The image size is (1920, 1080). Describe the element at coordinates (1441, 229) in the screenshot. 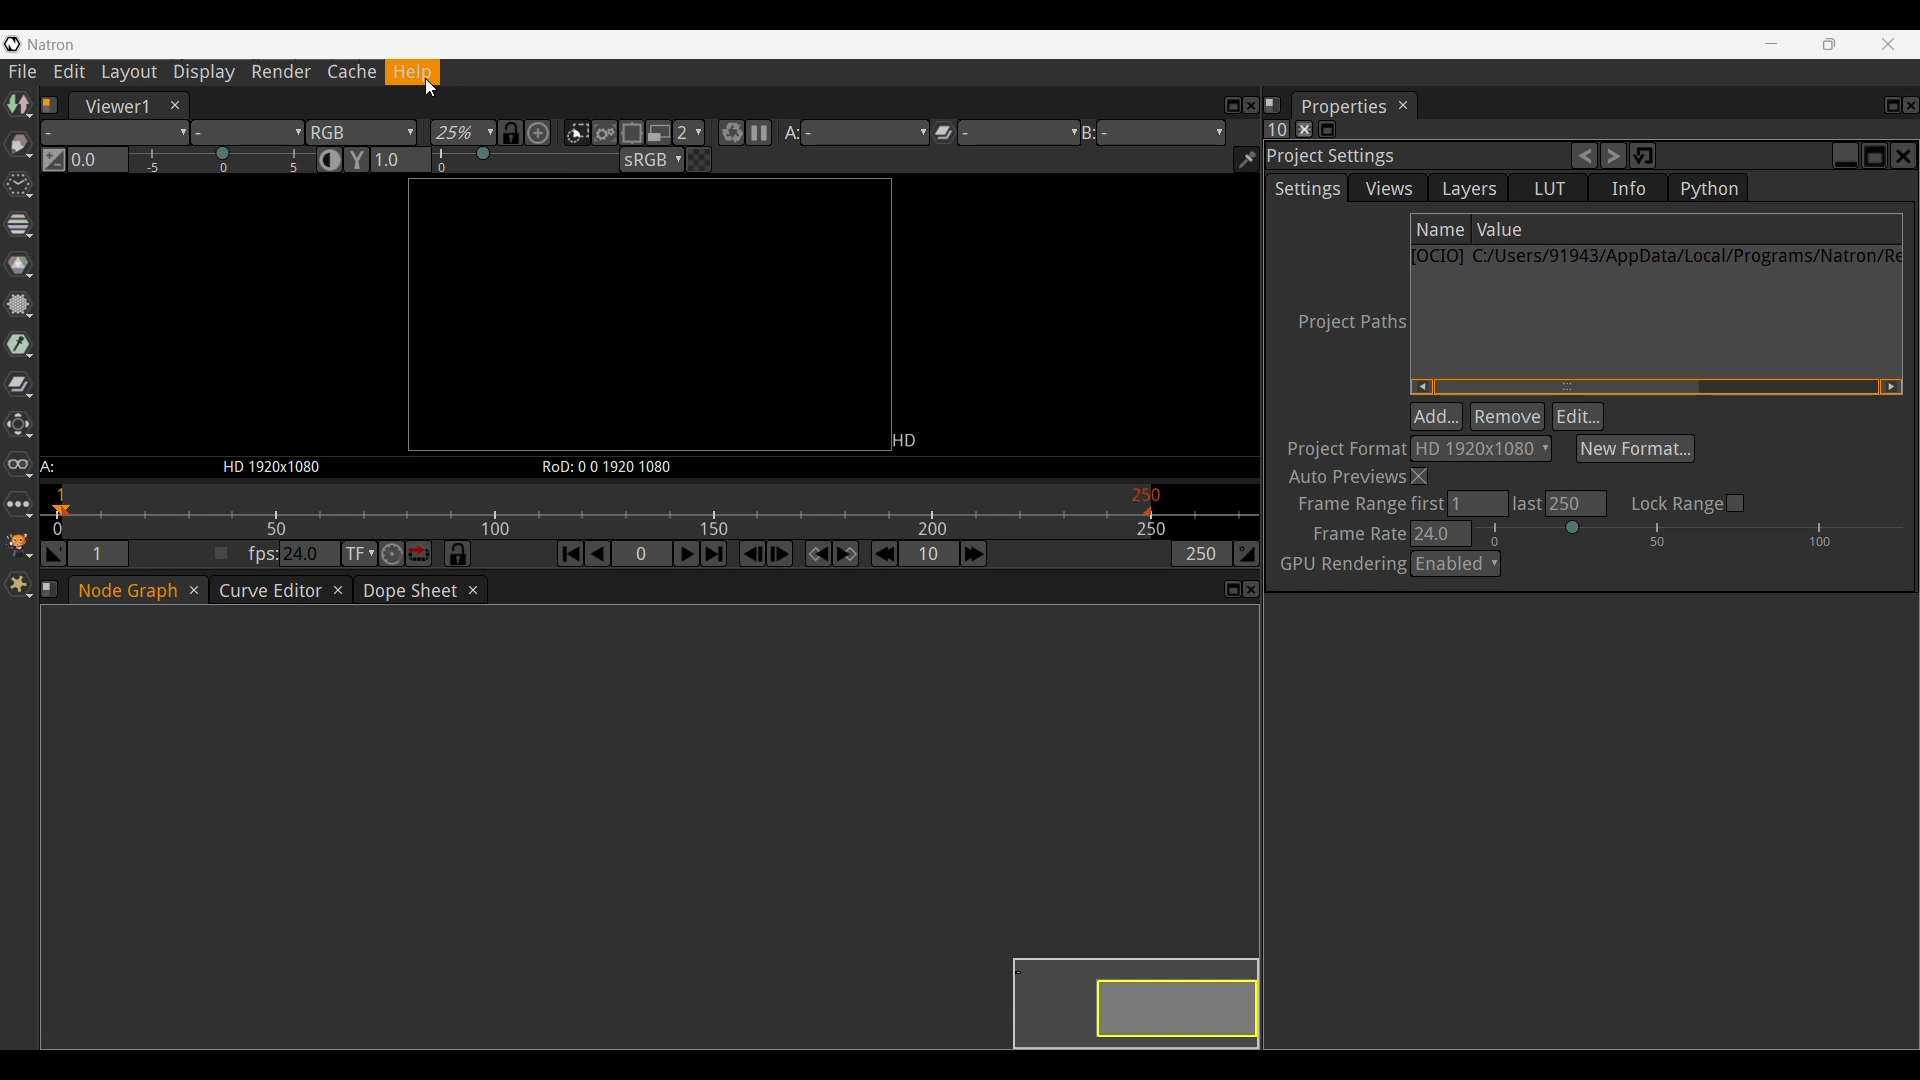

I see `Name ` at that location.